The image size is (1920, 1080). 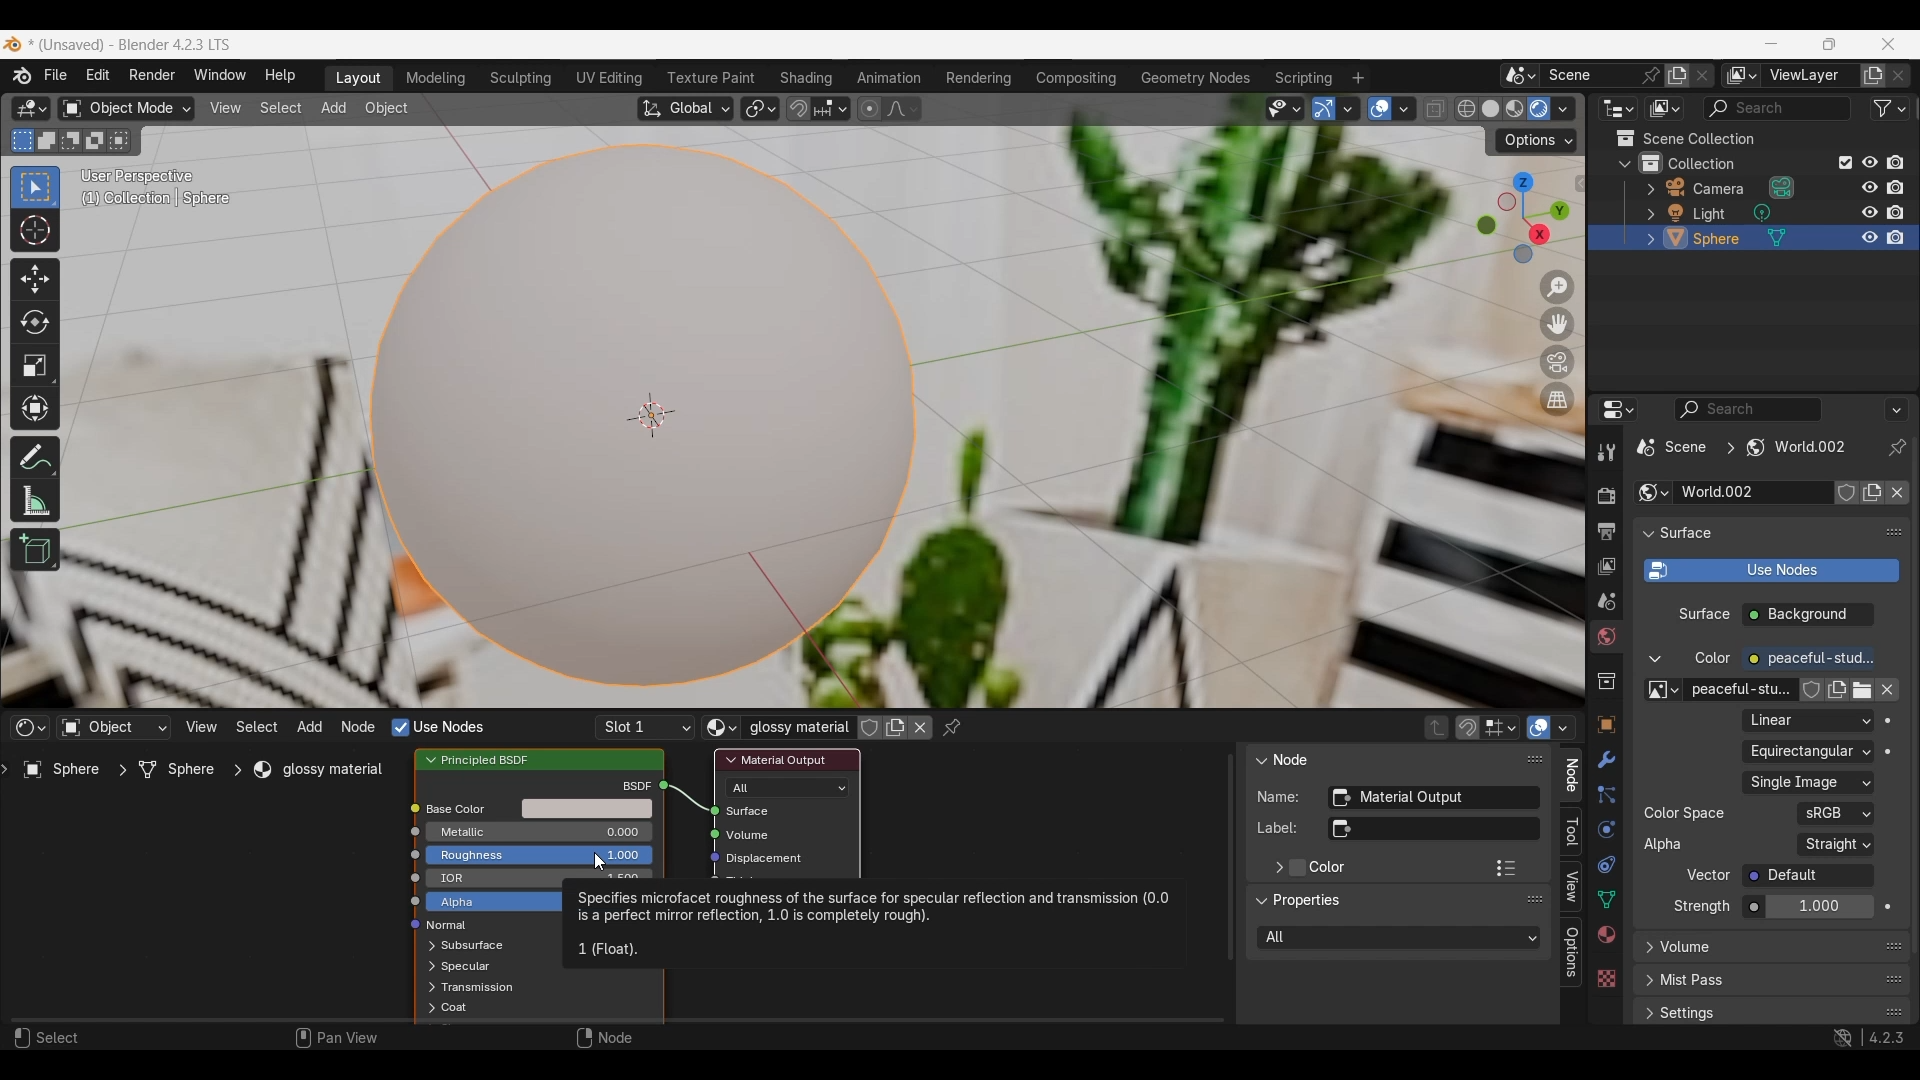 I want to click on 4.2.3, so click(x=1887, y=1037).